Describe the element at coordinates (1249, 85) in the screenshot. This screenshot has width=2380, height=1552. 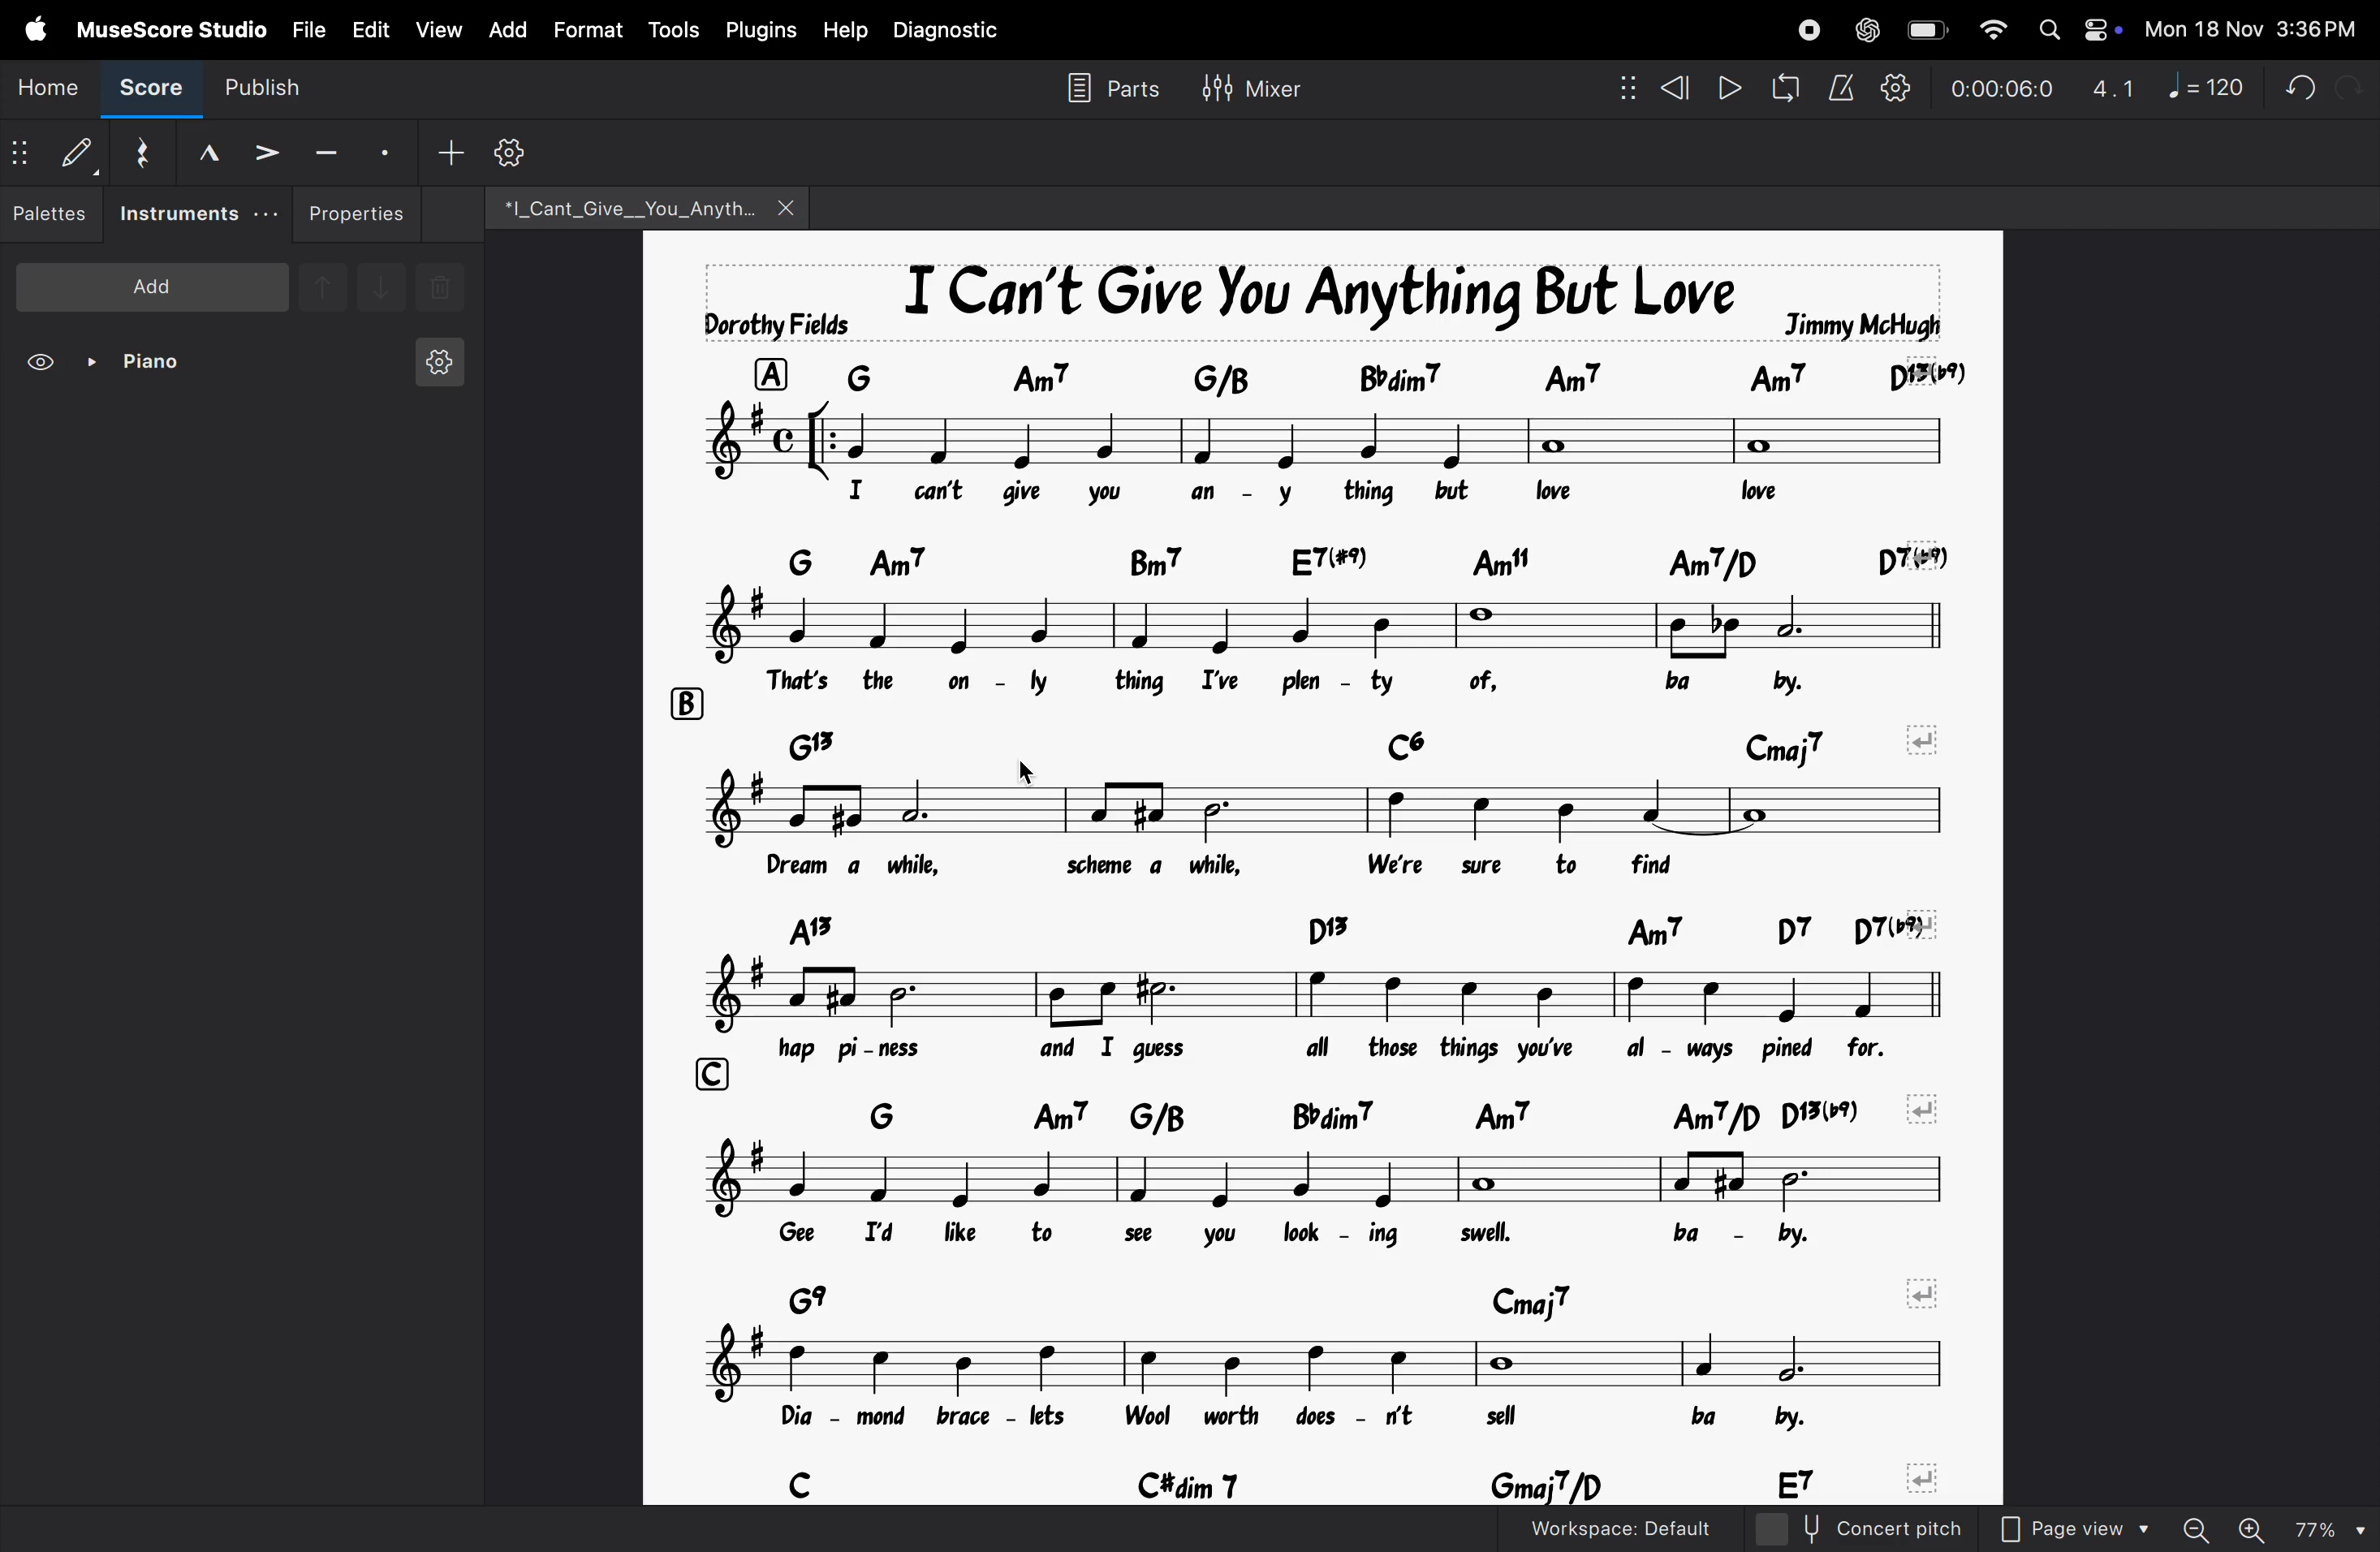
I see `mixer` at that location.